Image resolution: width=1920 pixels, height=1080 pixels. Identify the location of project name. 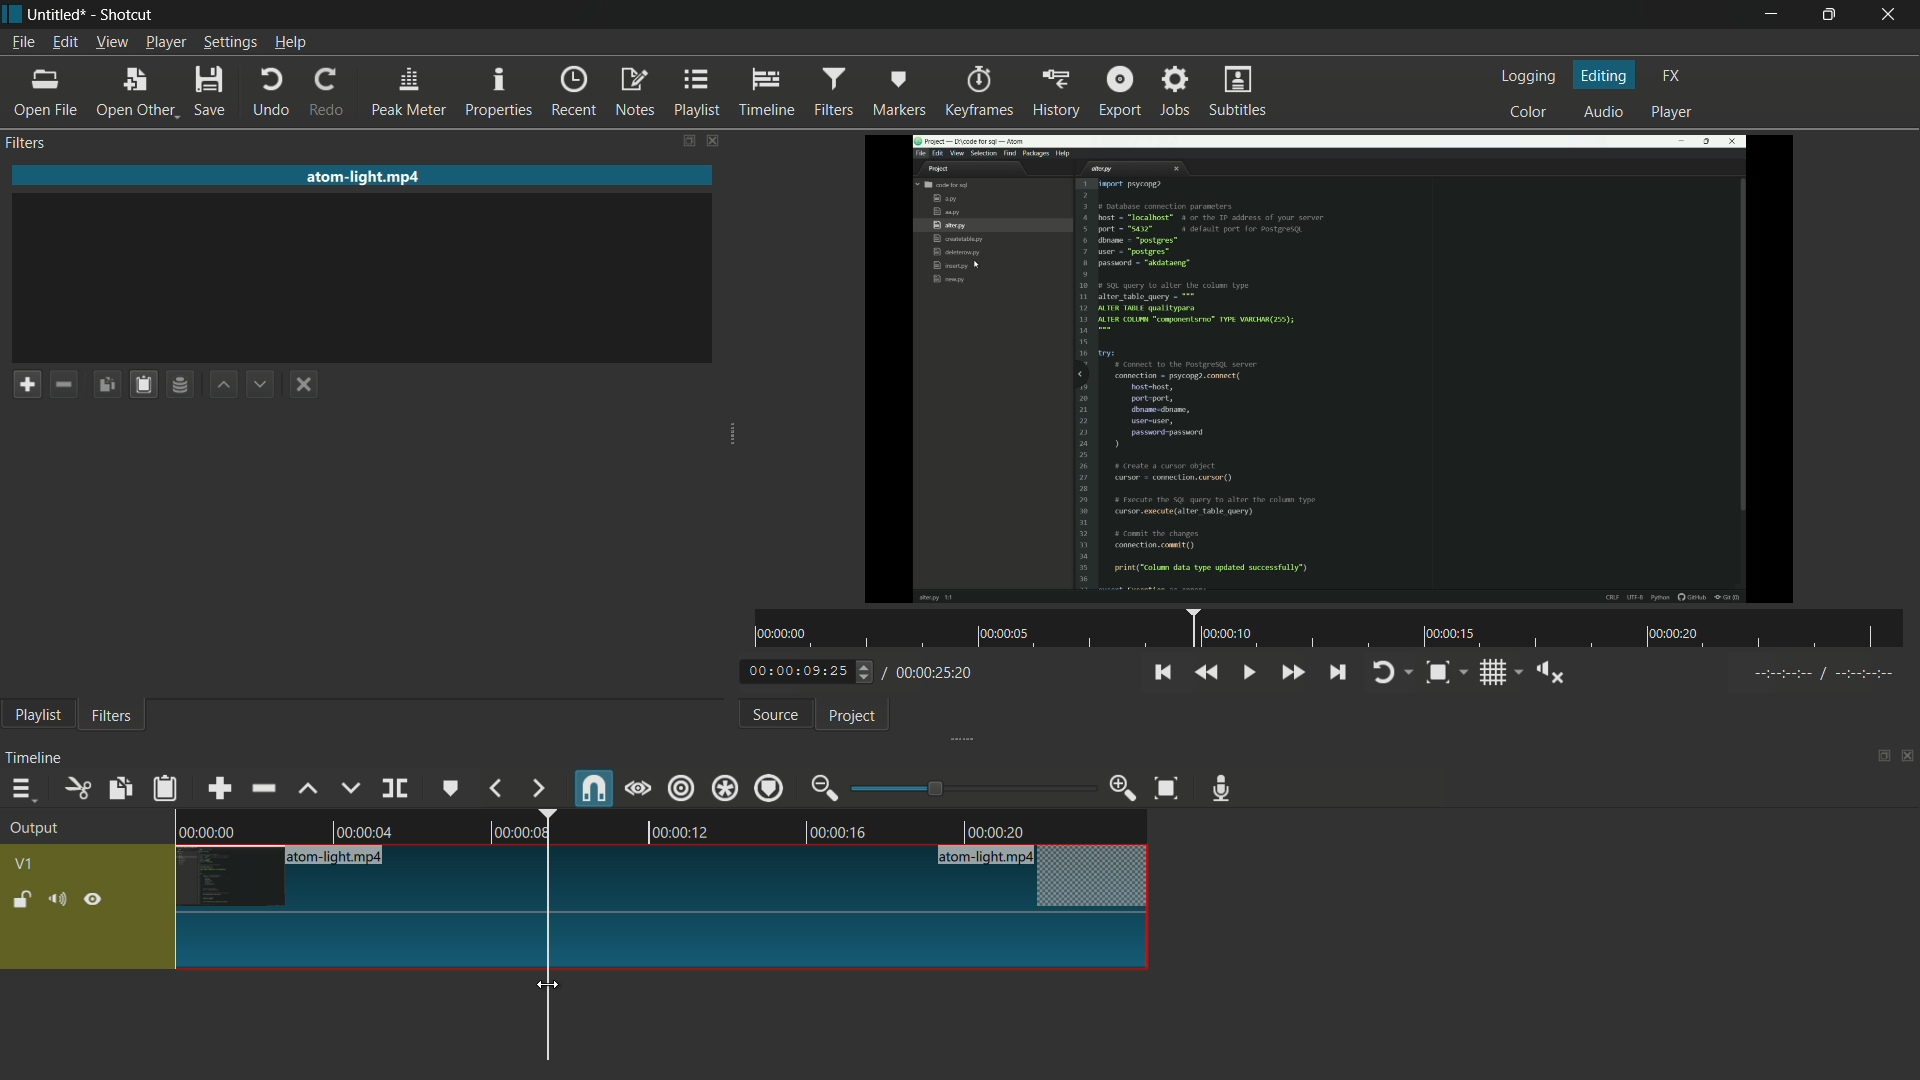
(61, 15).